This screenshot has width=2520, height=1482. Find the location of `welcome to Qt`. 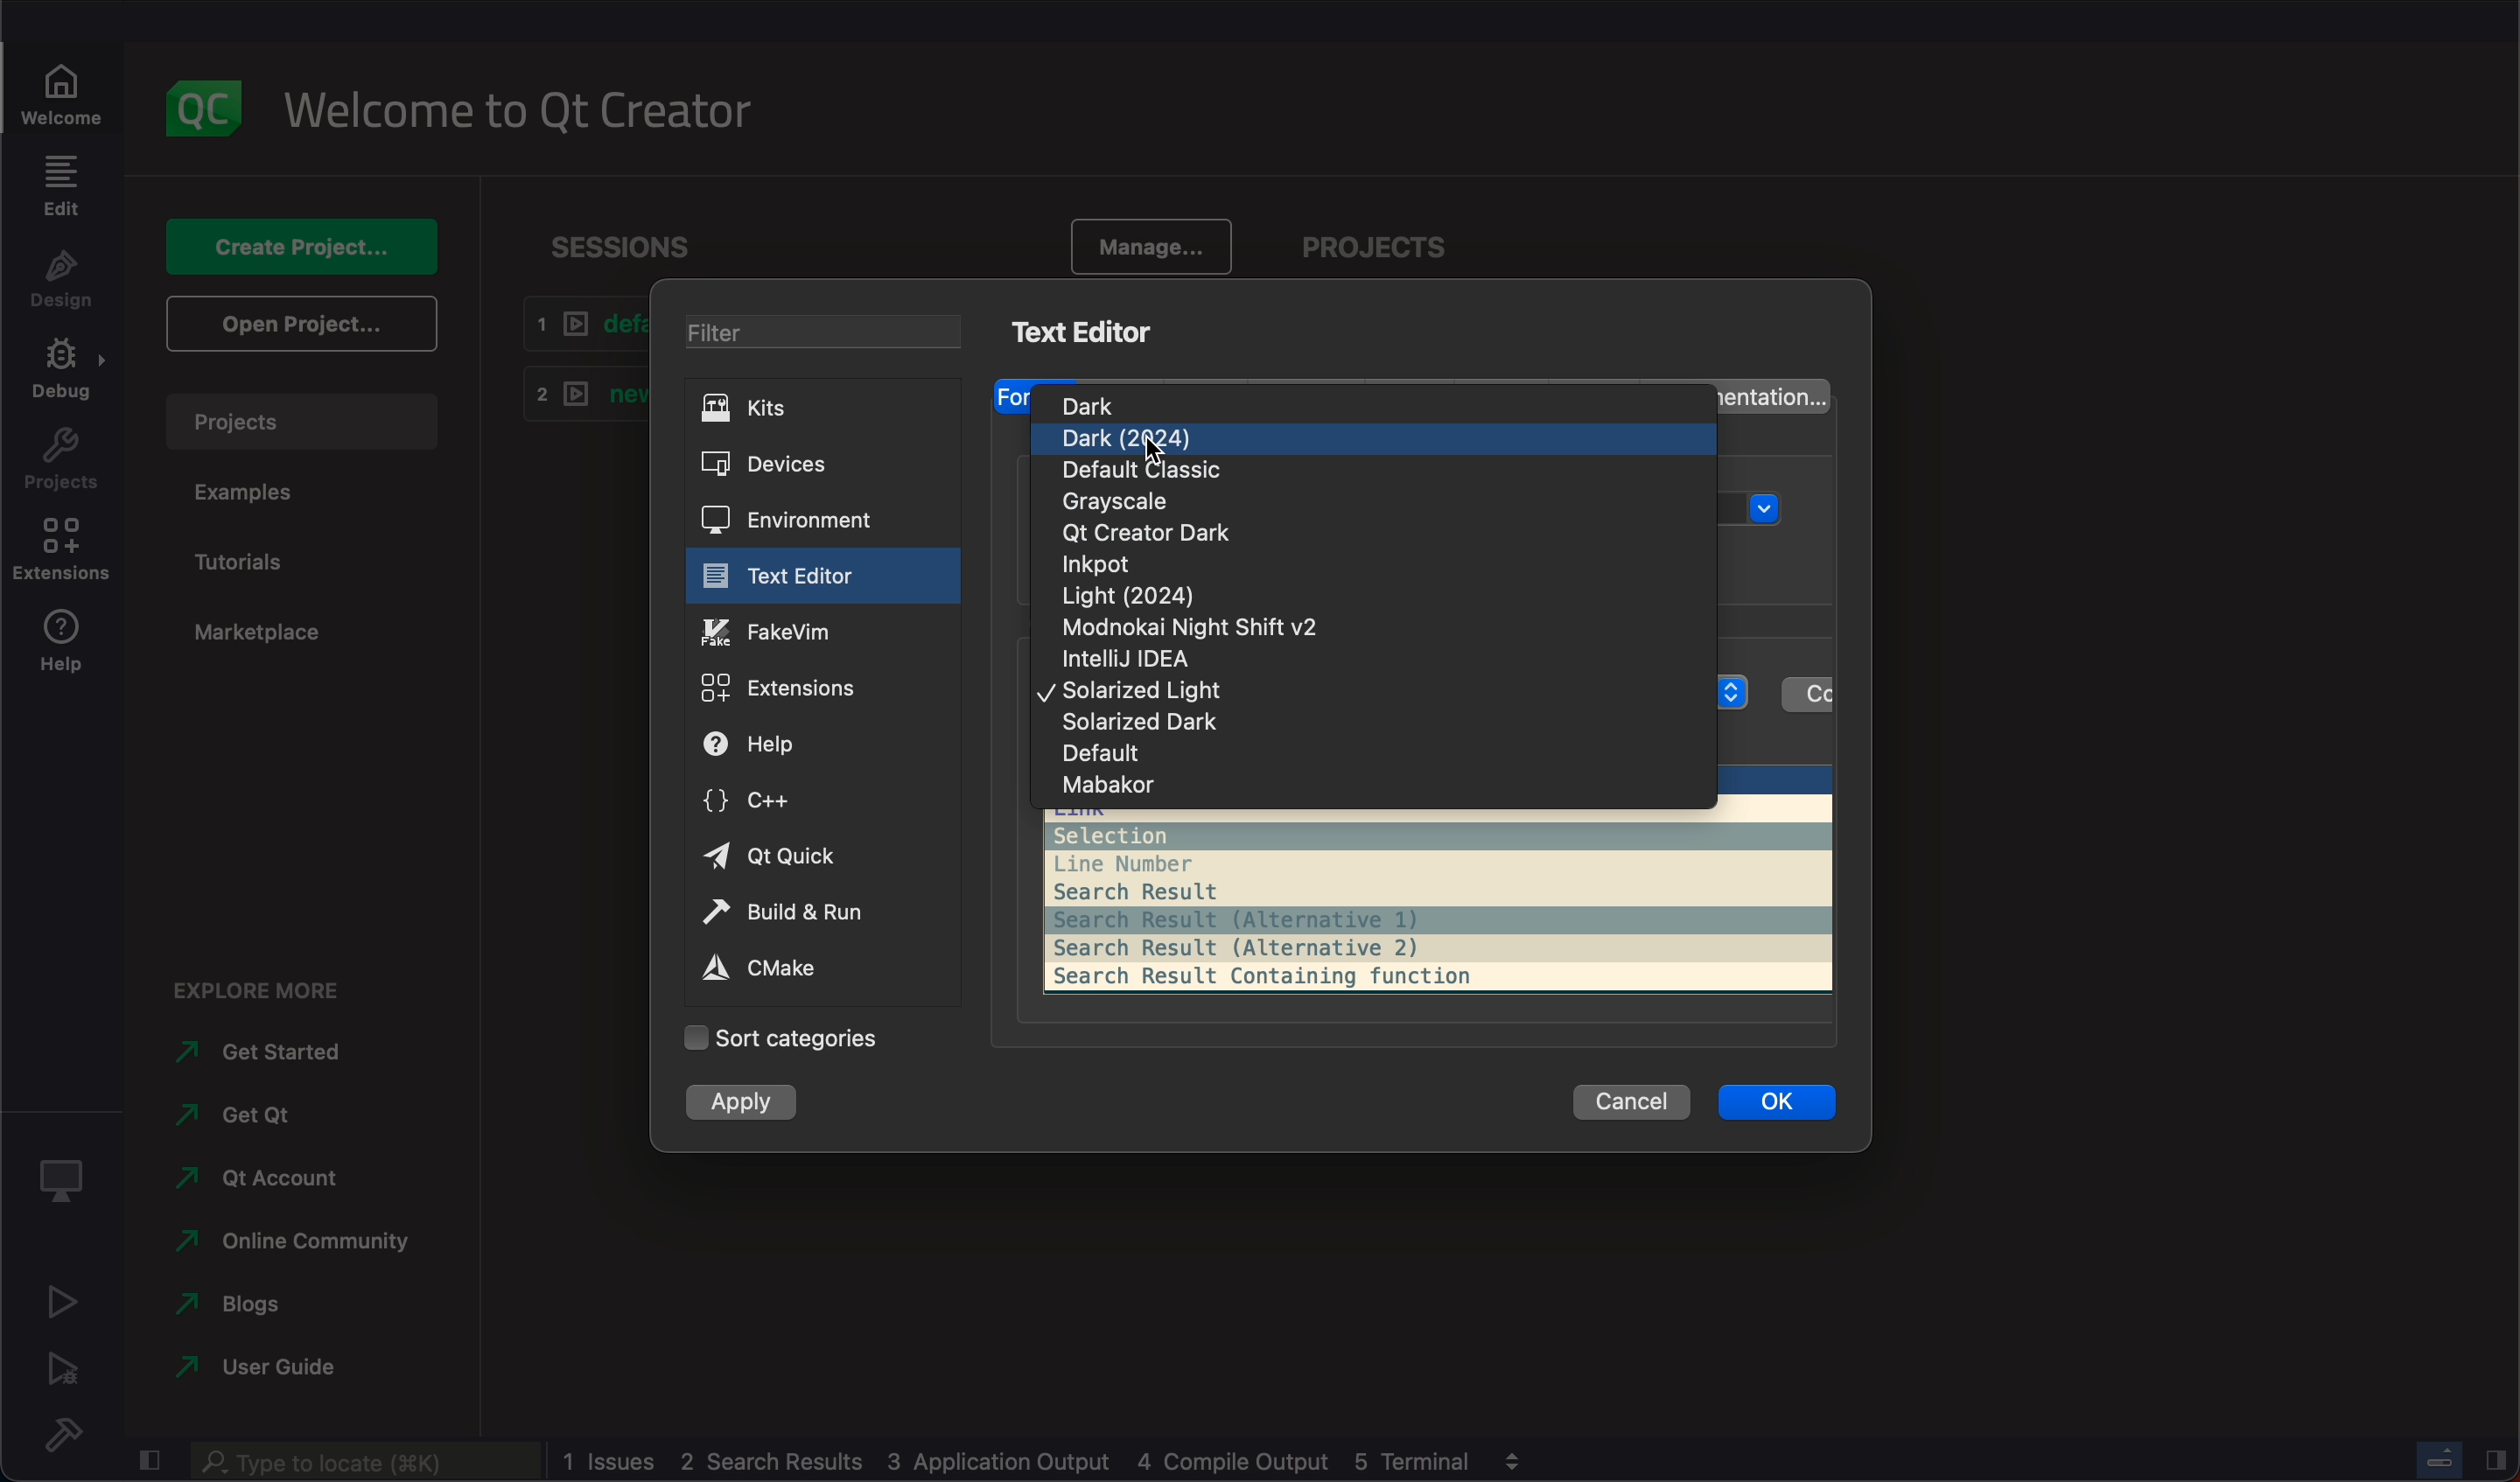

welcome to Qt is located at coordinates (534, 115).